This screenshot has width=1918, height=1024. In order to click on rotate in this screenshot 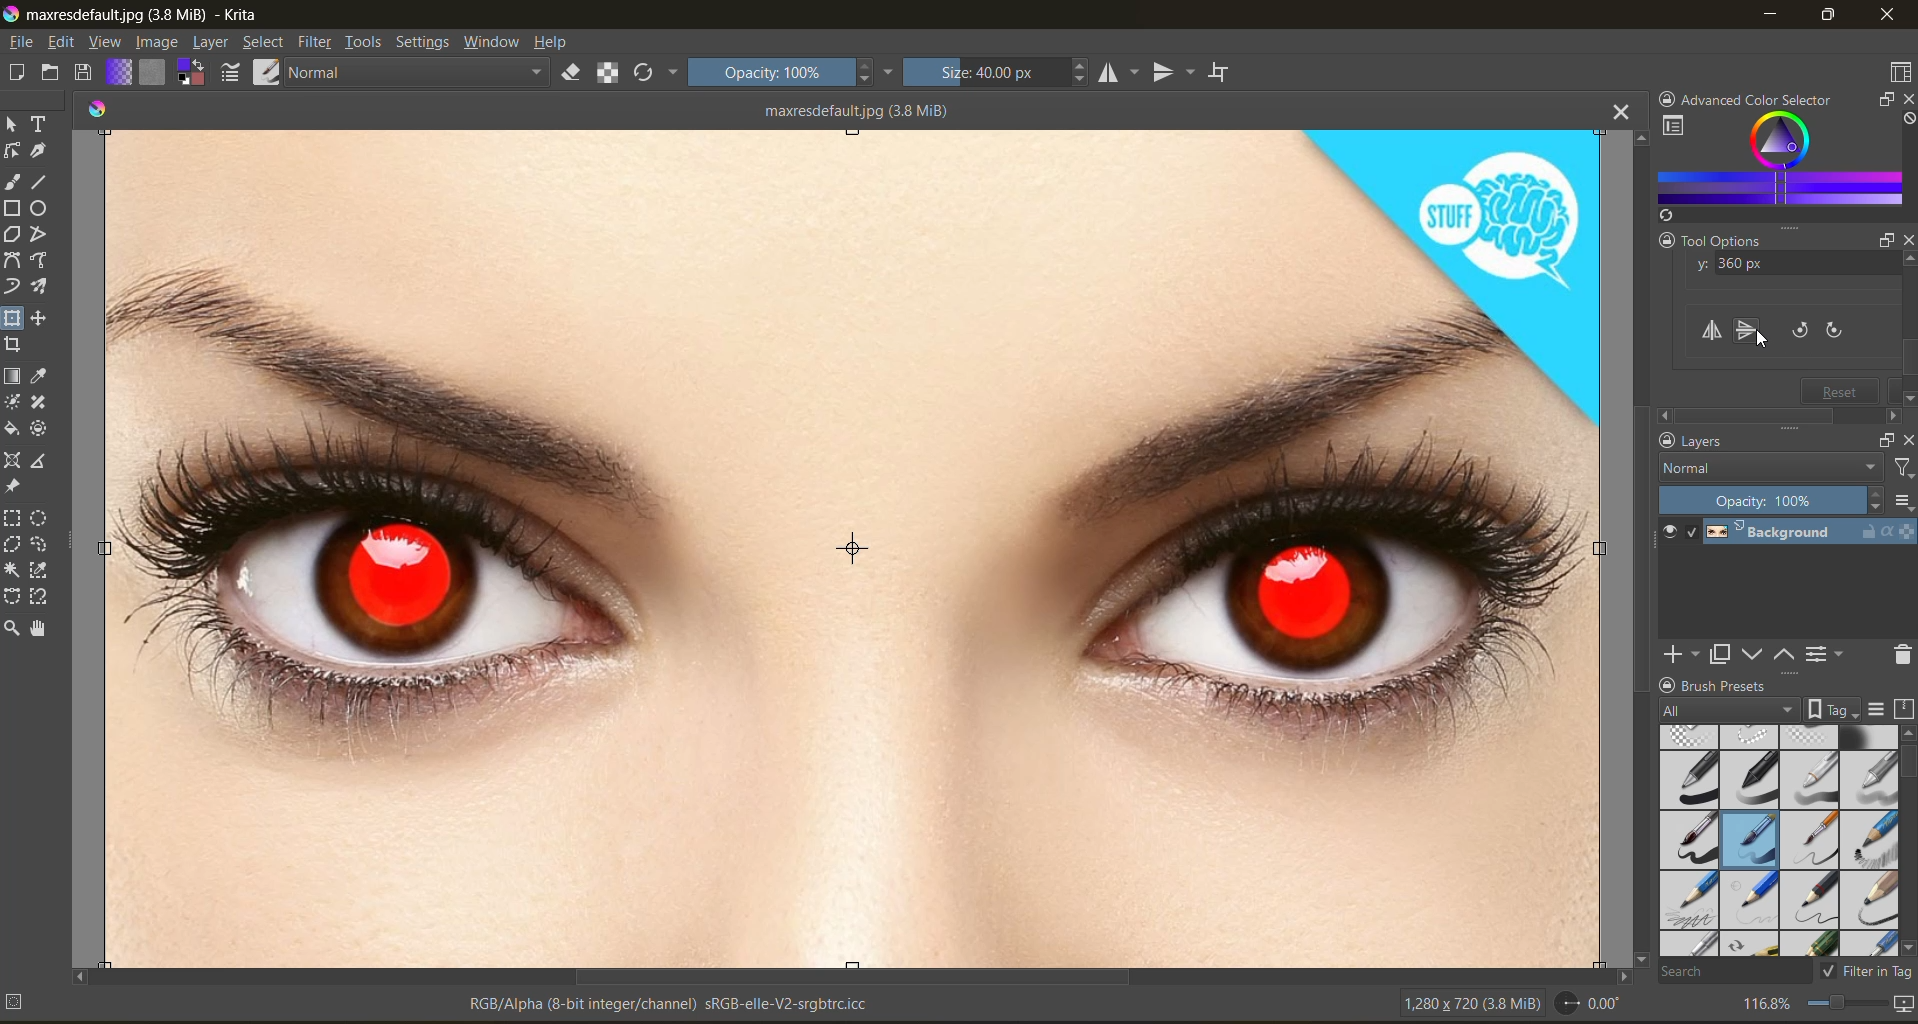, I will do `click(1590, 1004)`.